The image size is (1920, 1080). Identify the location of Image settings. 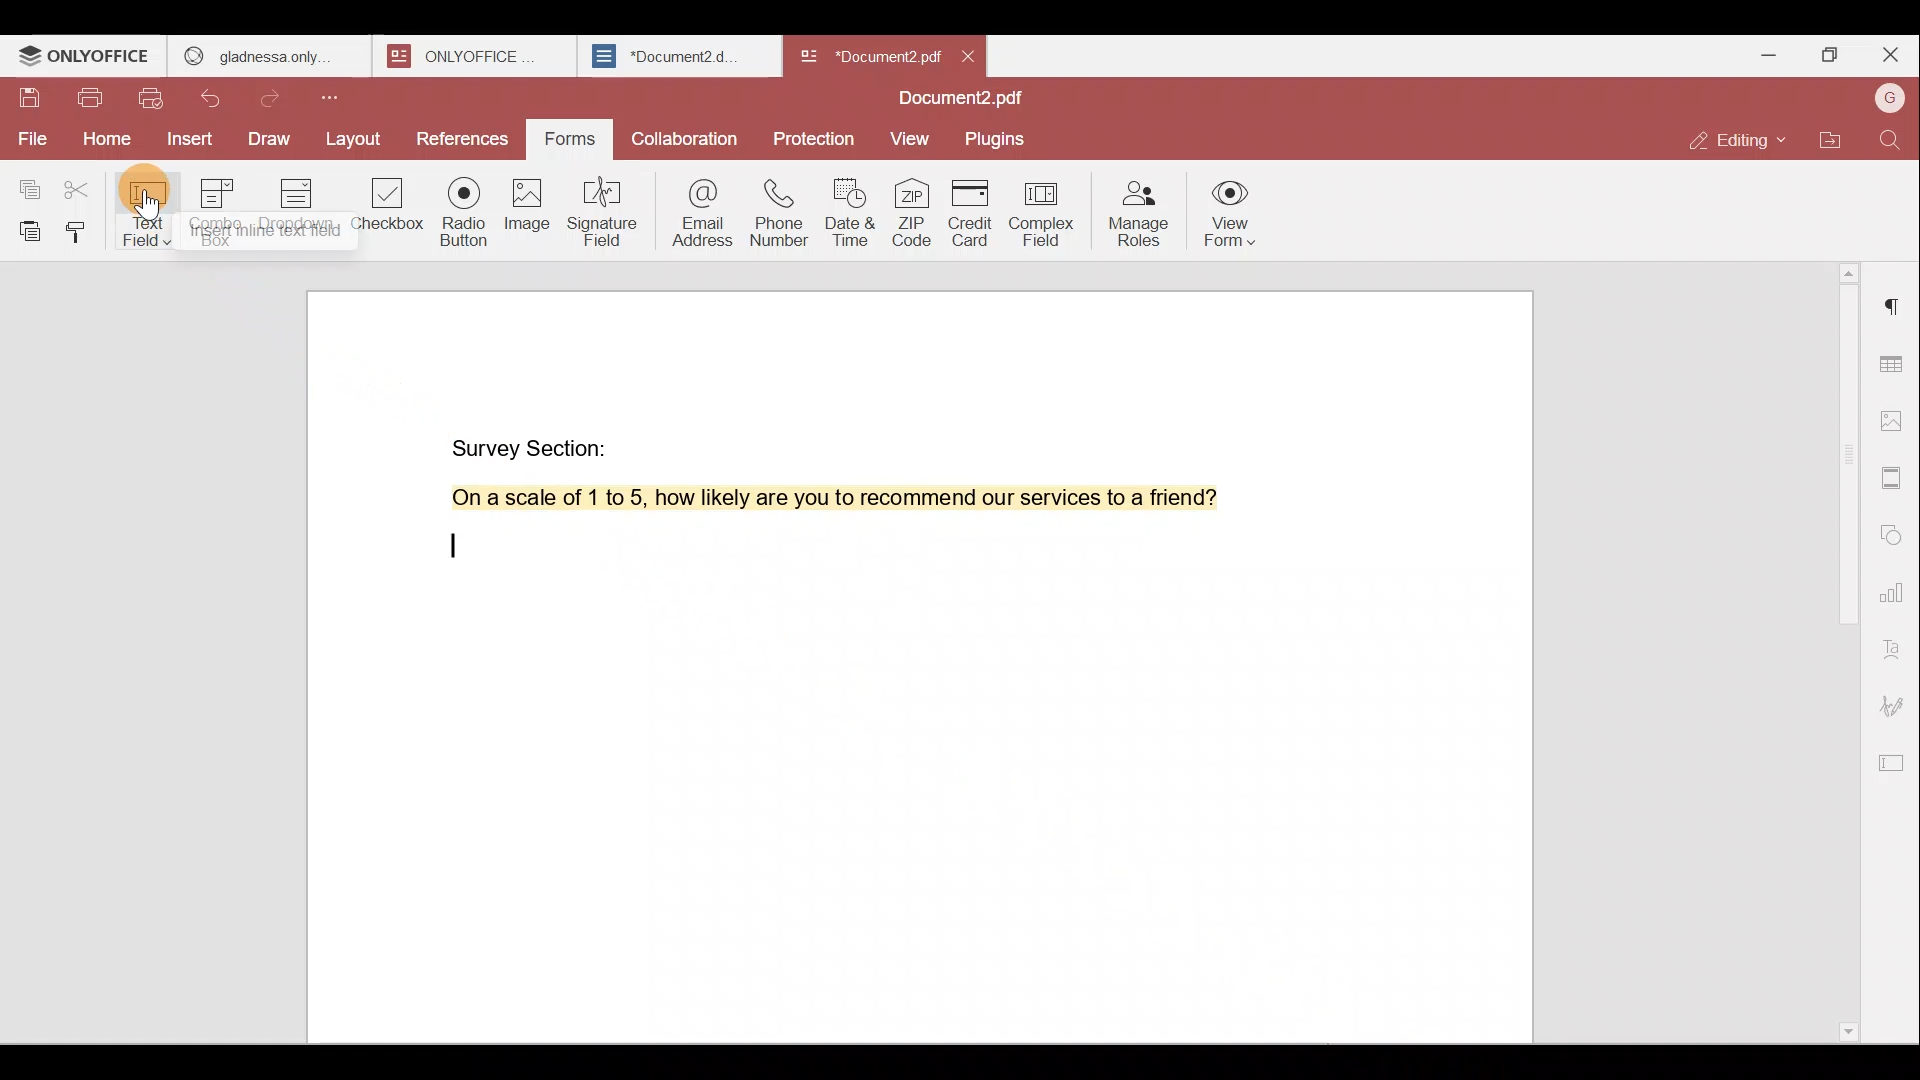
(1898, 424).